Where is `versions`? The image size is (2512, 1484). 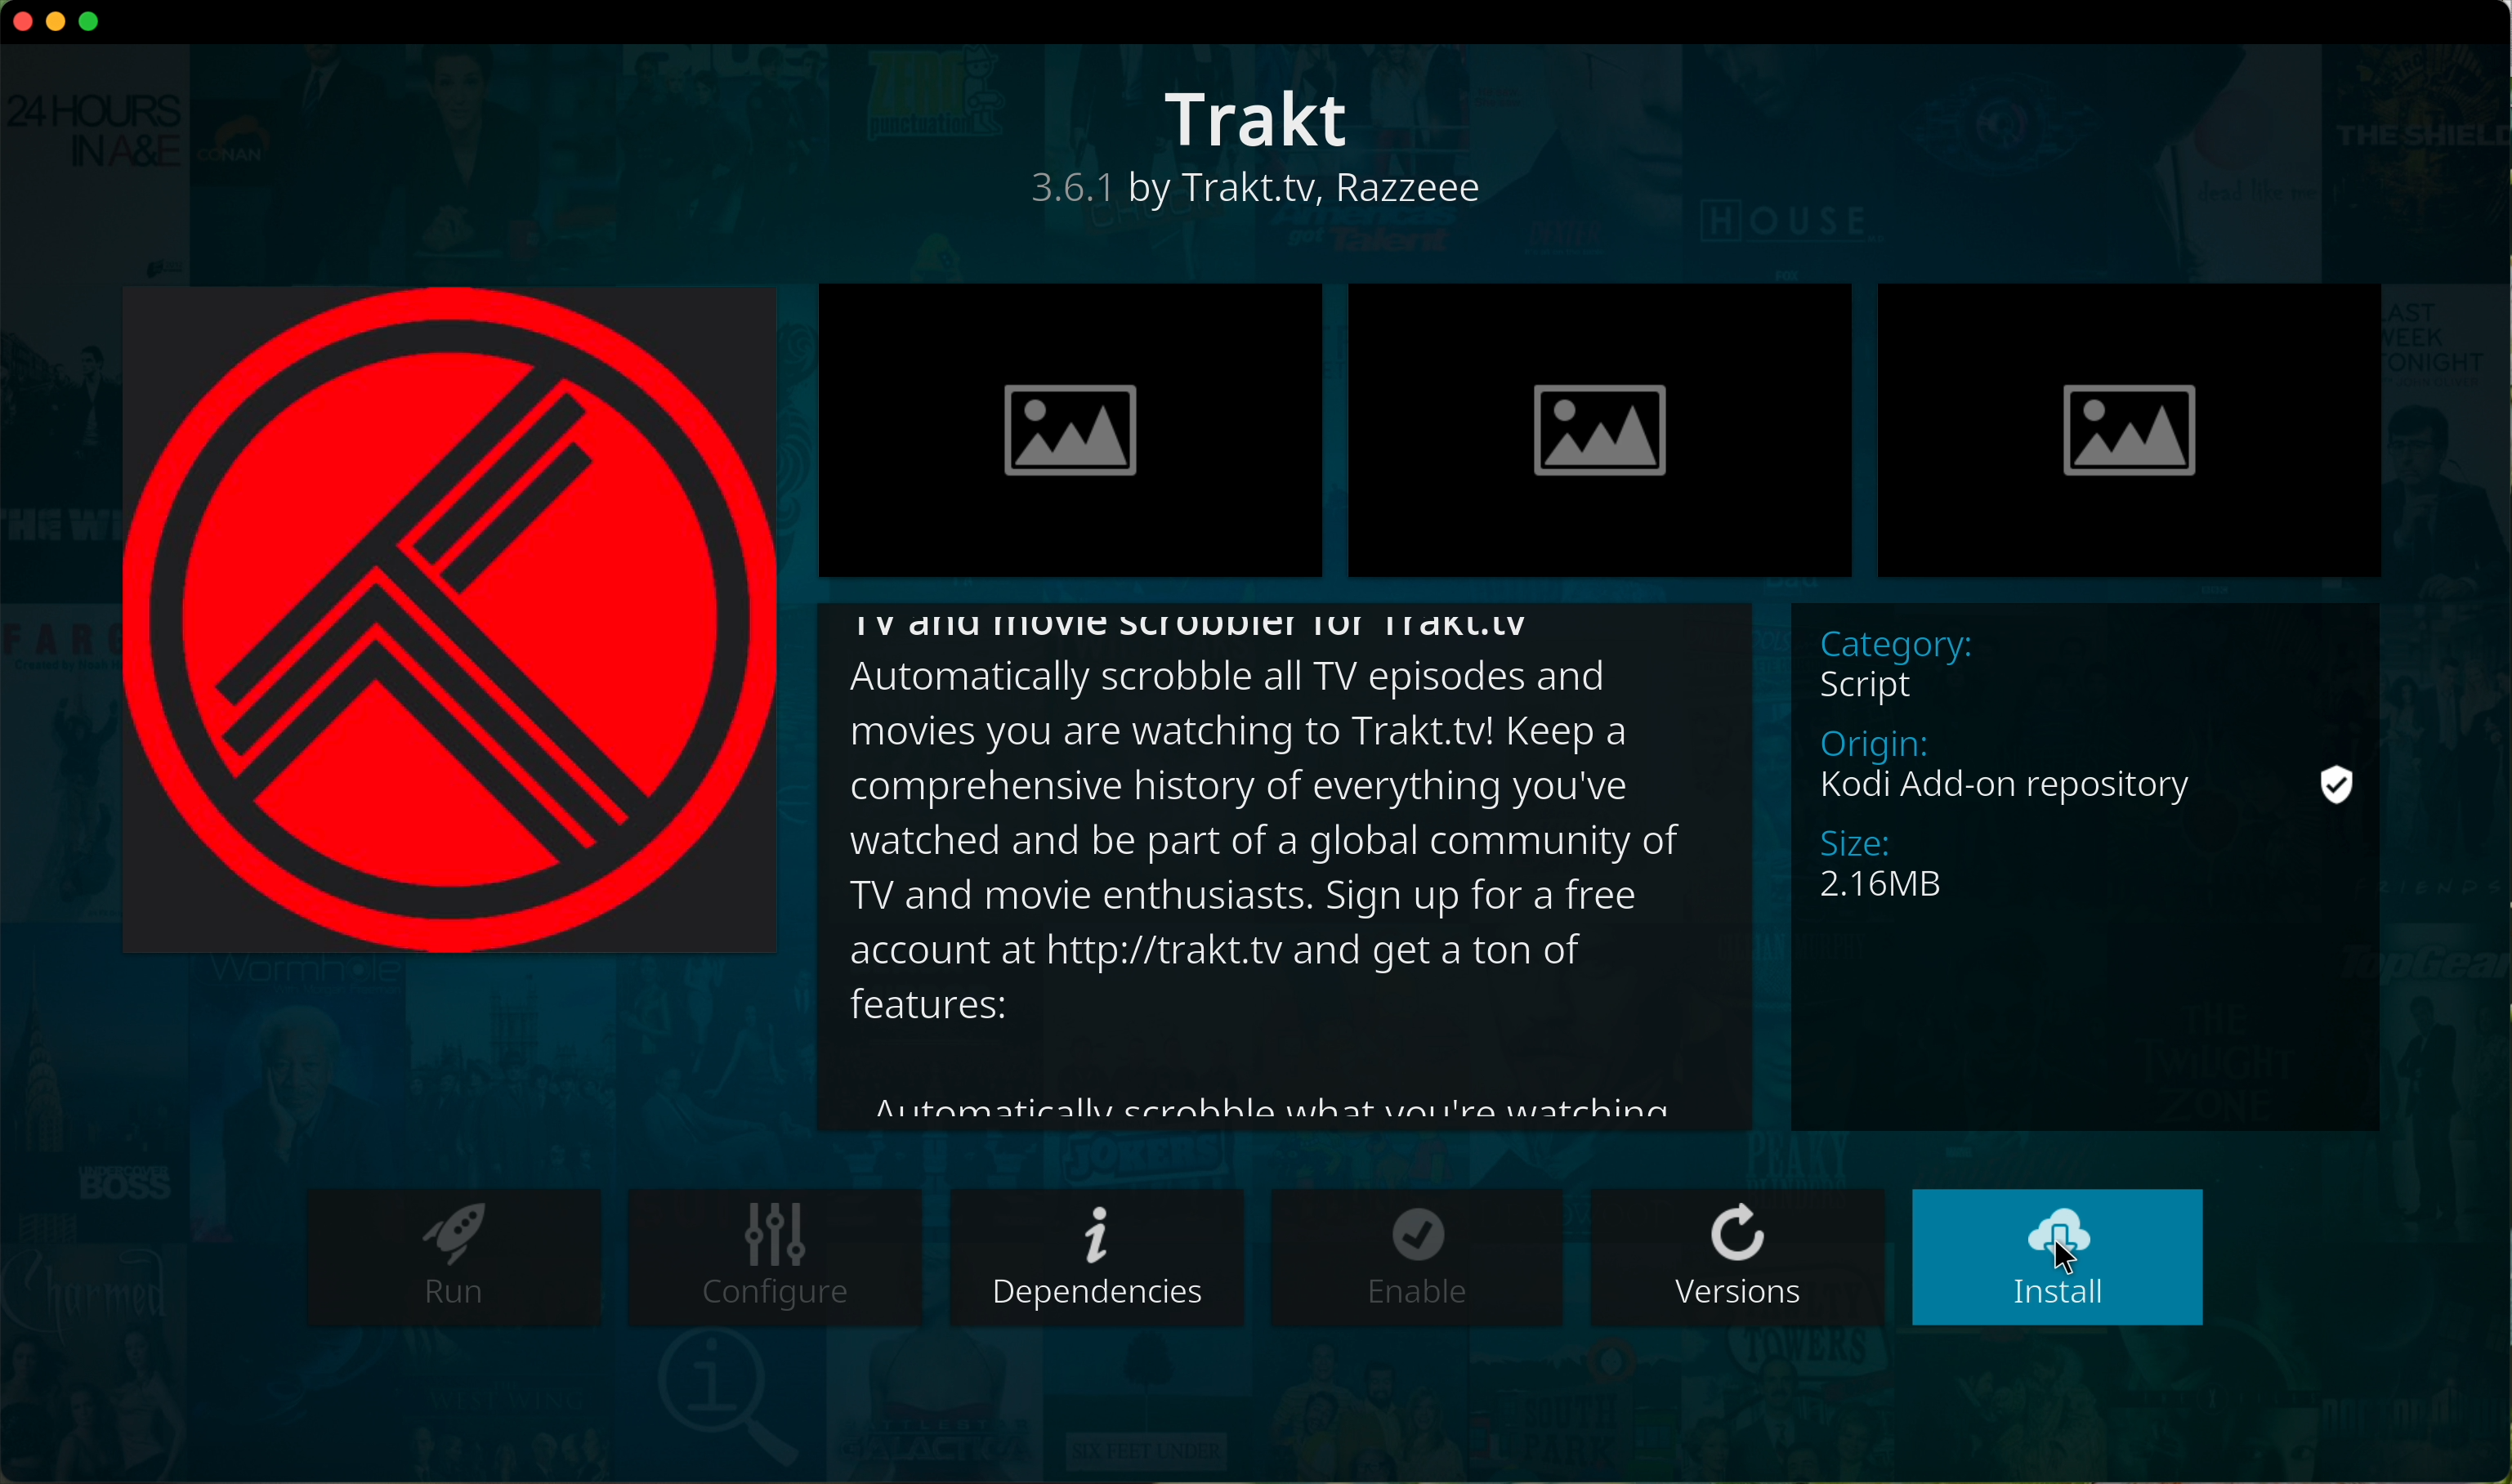
versions is located at coordinates (1739, 1257).